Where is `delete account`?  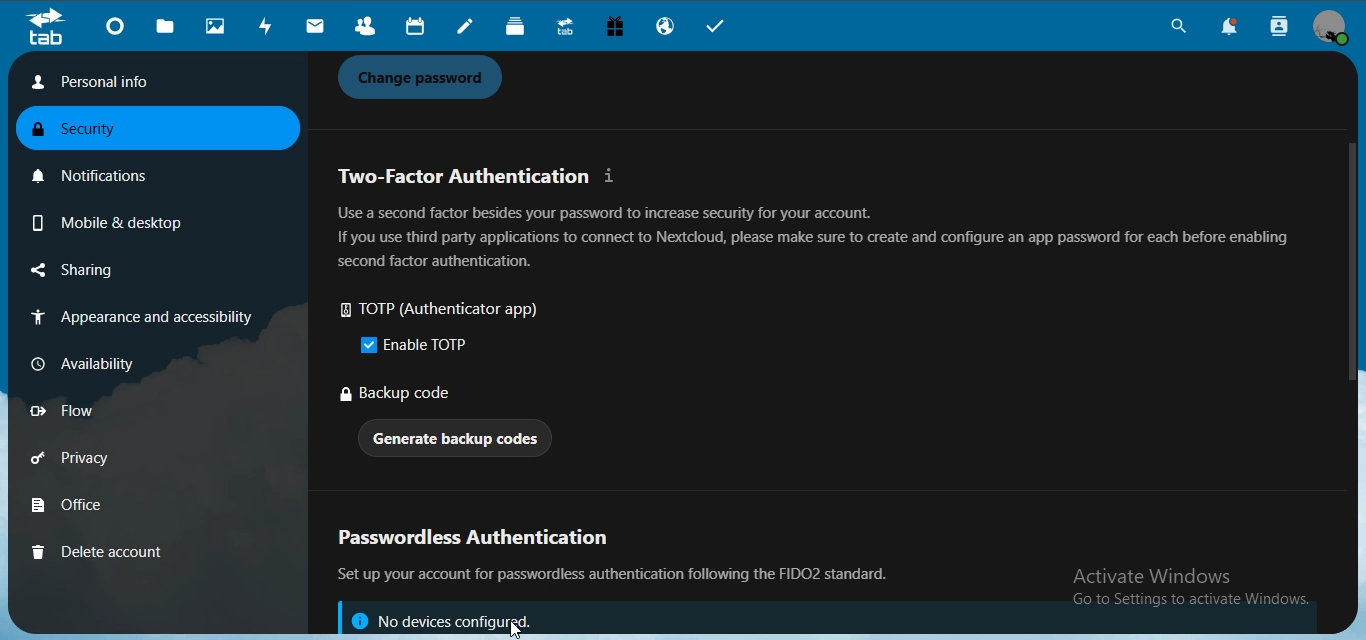
delete account is located at coordinates (98, 551).